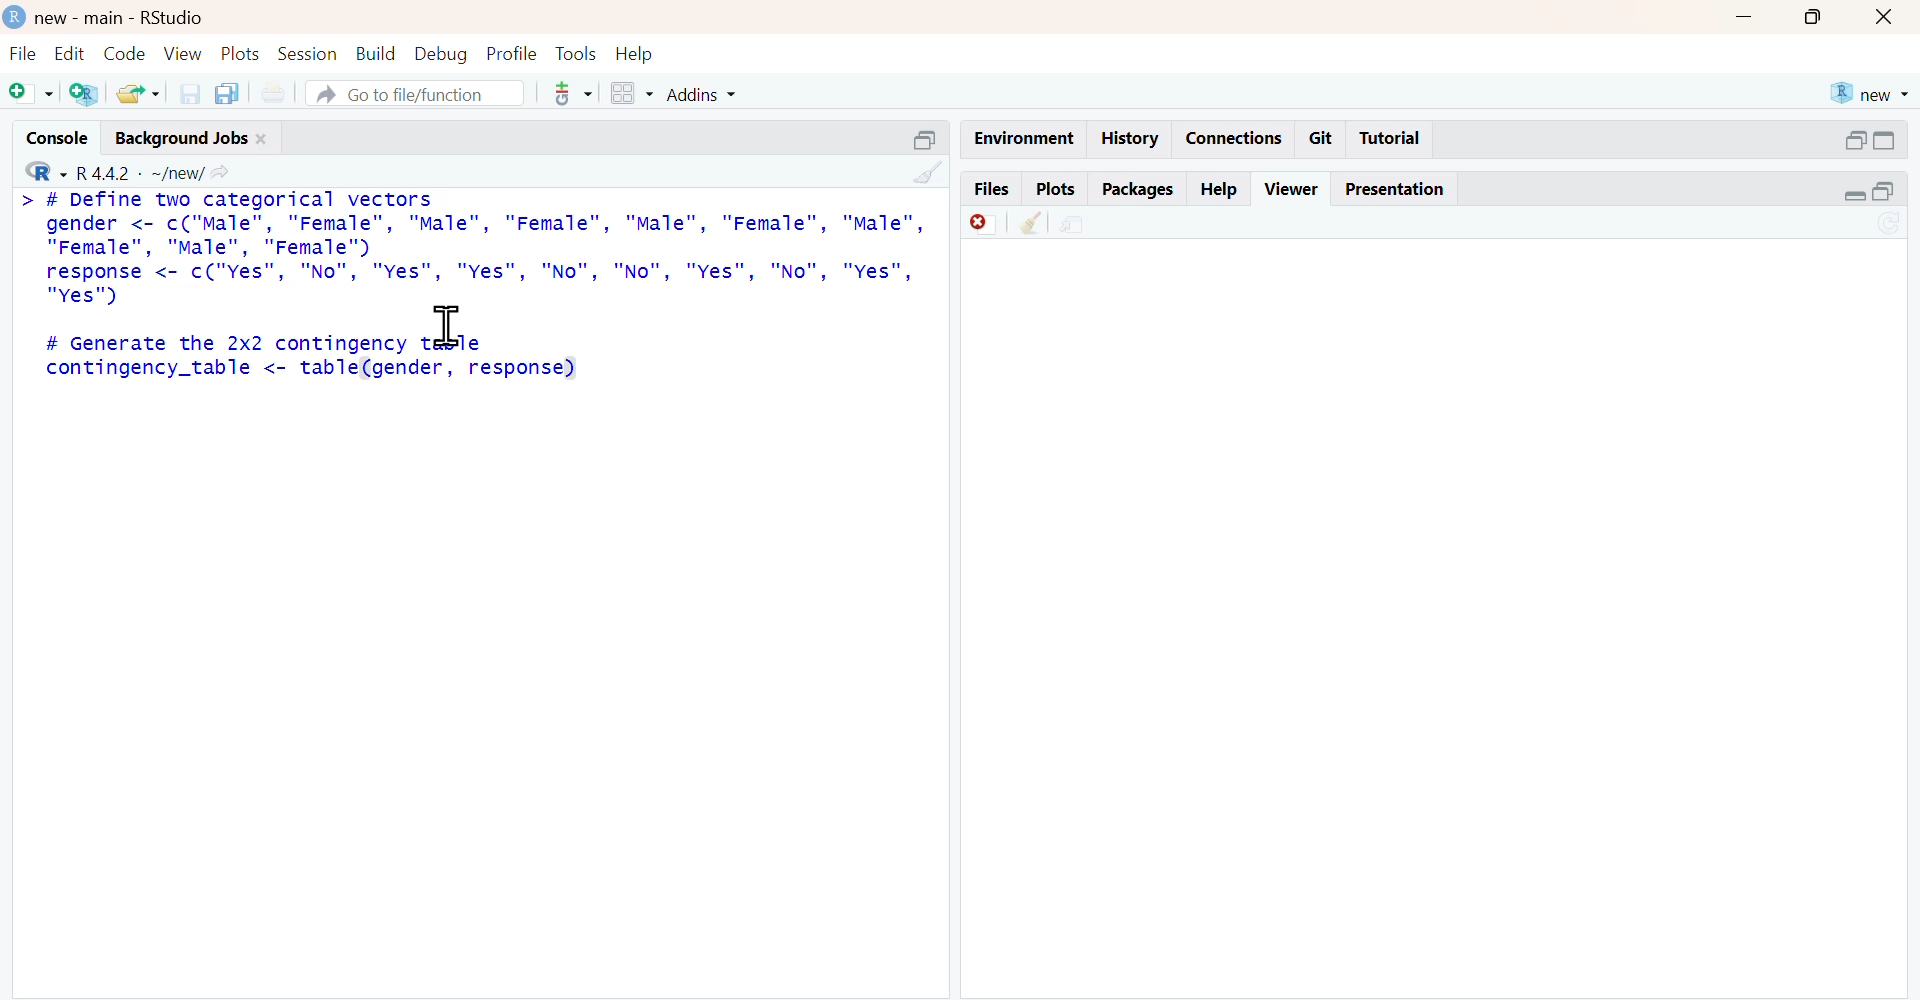  What do you see at coordinates (984, 225) in the screenshot?
I see `discard` at bounding box center [984, 225].